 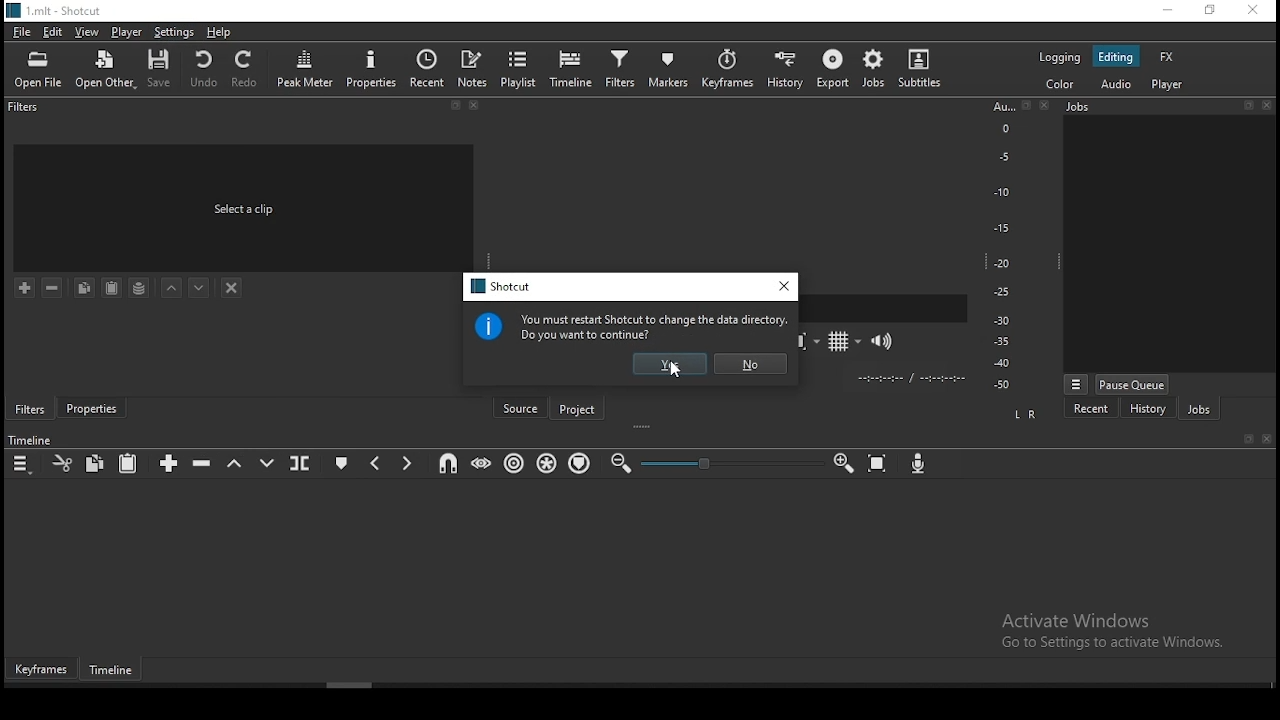 I want to click on create/edit marker, so click(x=343, y=460).